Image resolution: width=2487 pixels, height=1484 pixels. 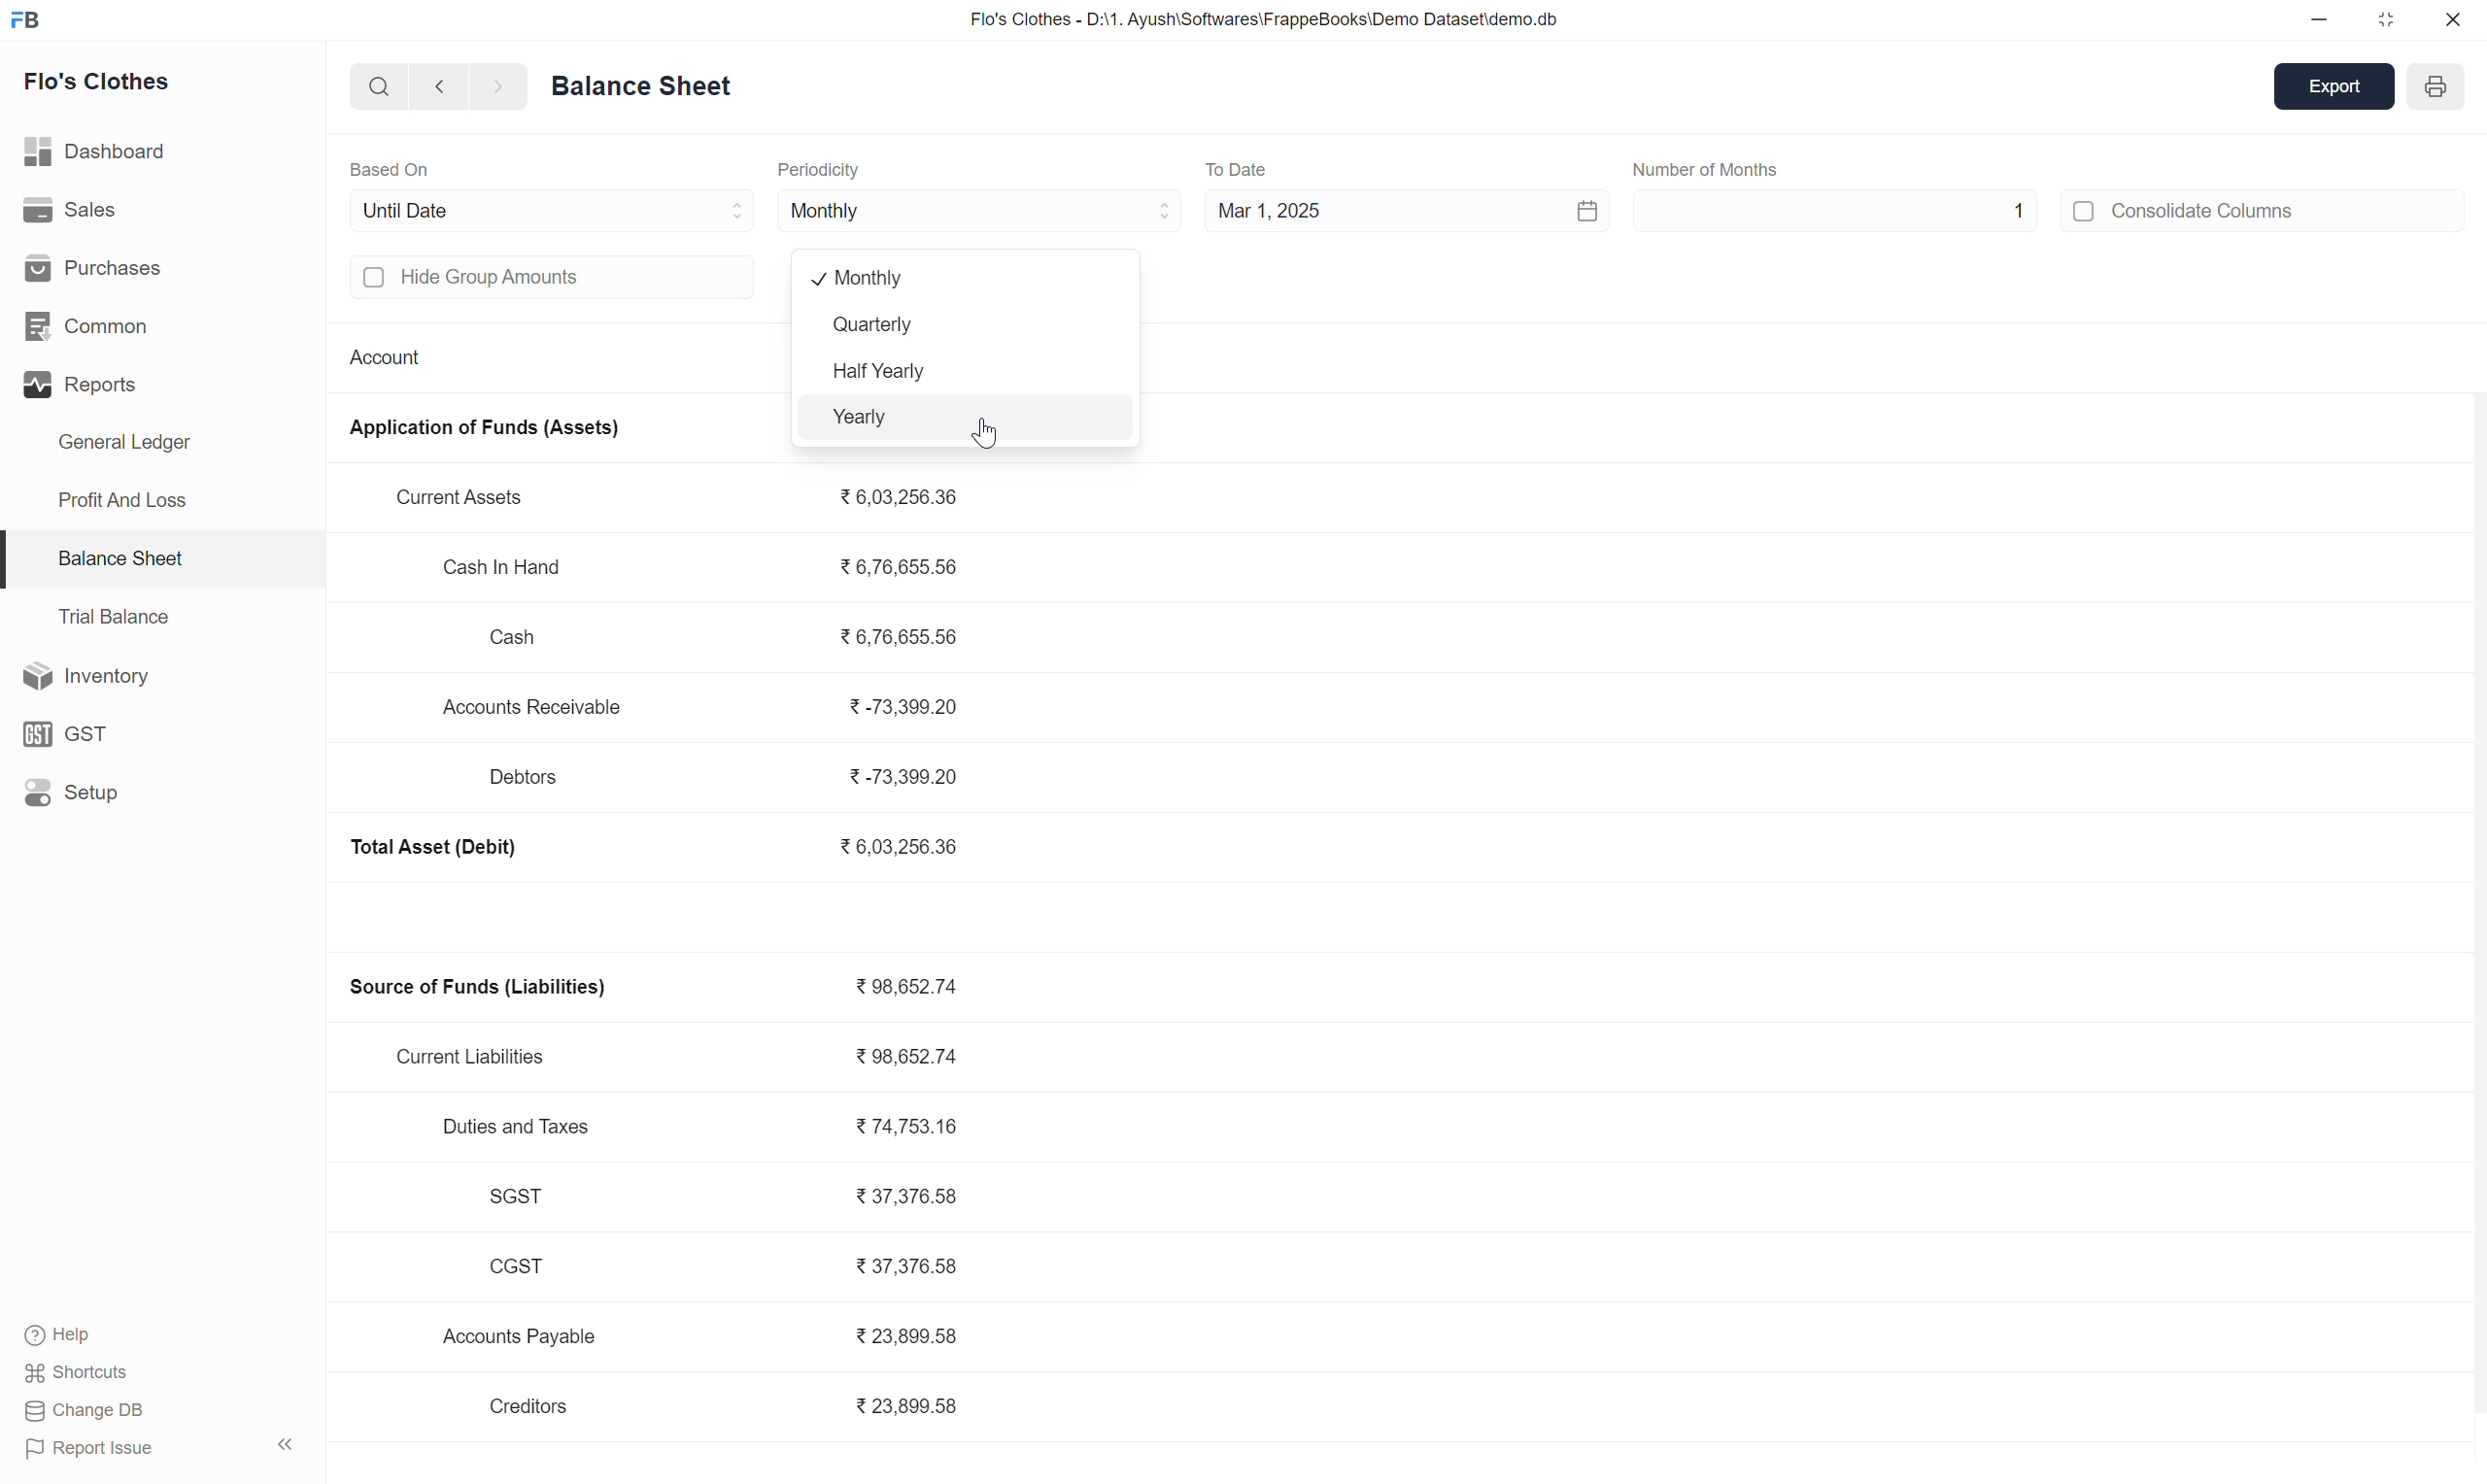 I want to click on Flo's Clothes, so click(x=103, y=81).